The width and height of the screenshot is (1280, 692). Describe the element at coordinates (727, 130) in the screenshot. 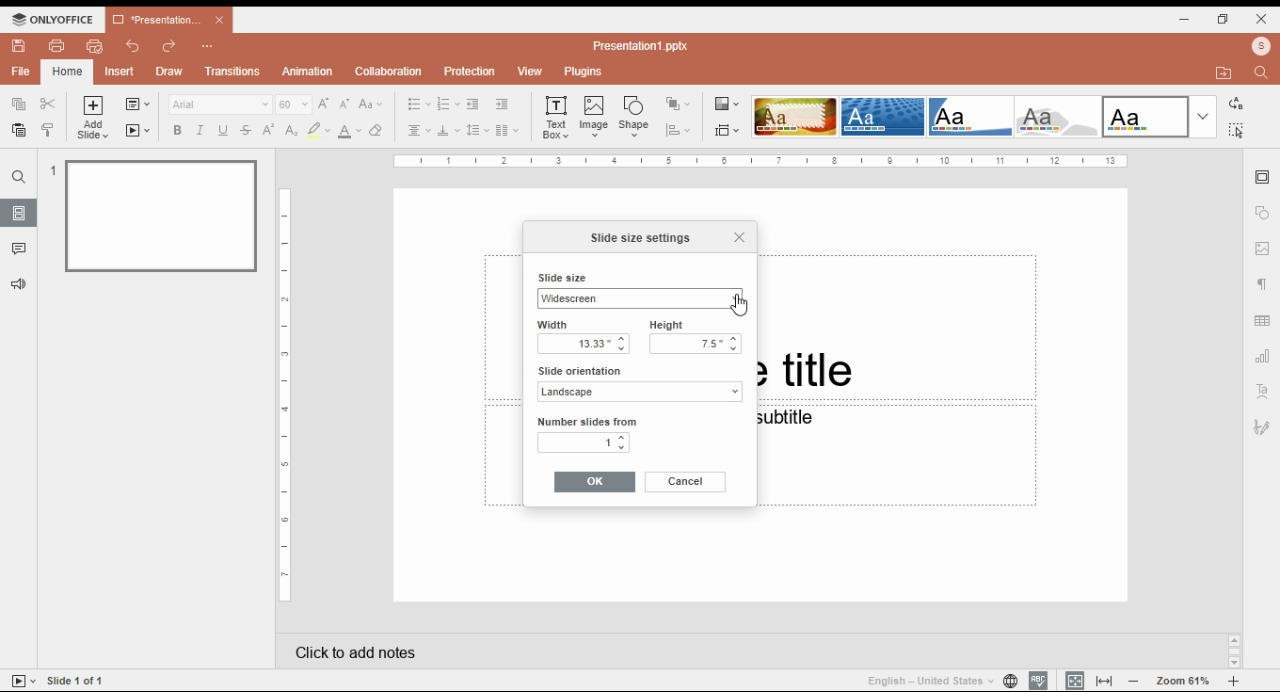

I see `change slide size` at that location.